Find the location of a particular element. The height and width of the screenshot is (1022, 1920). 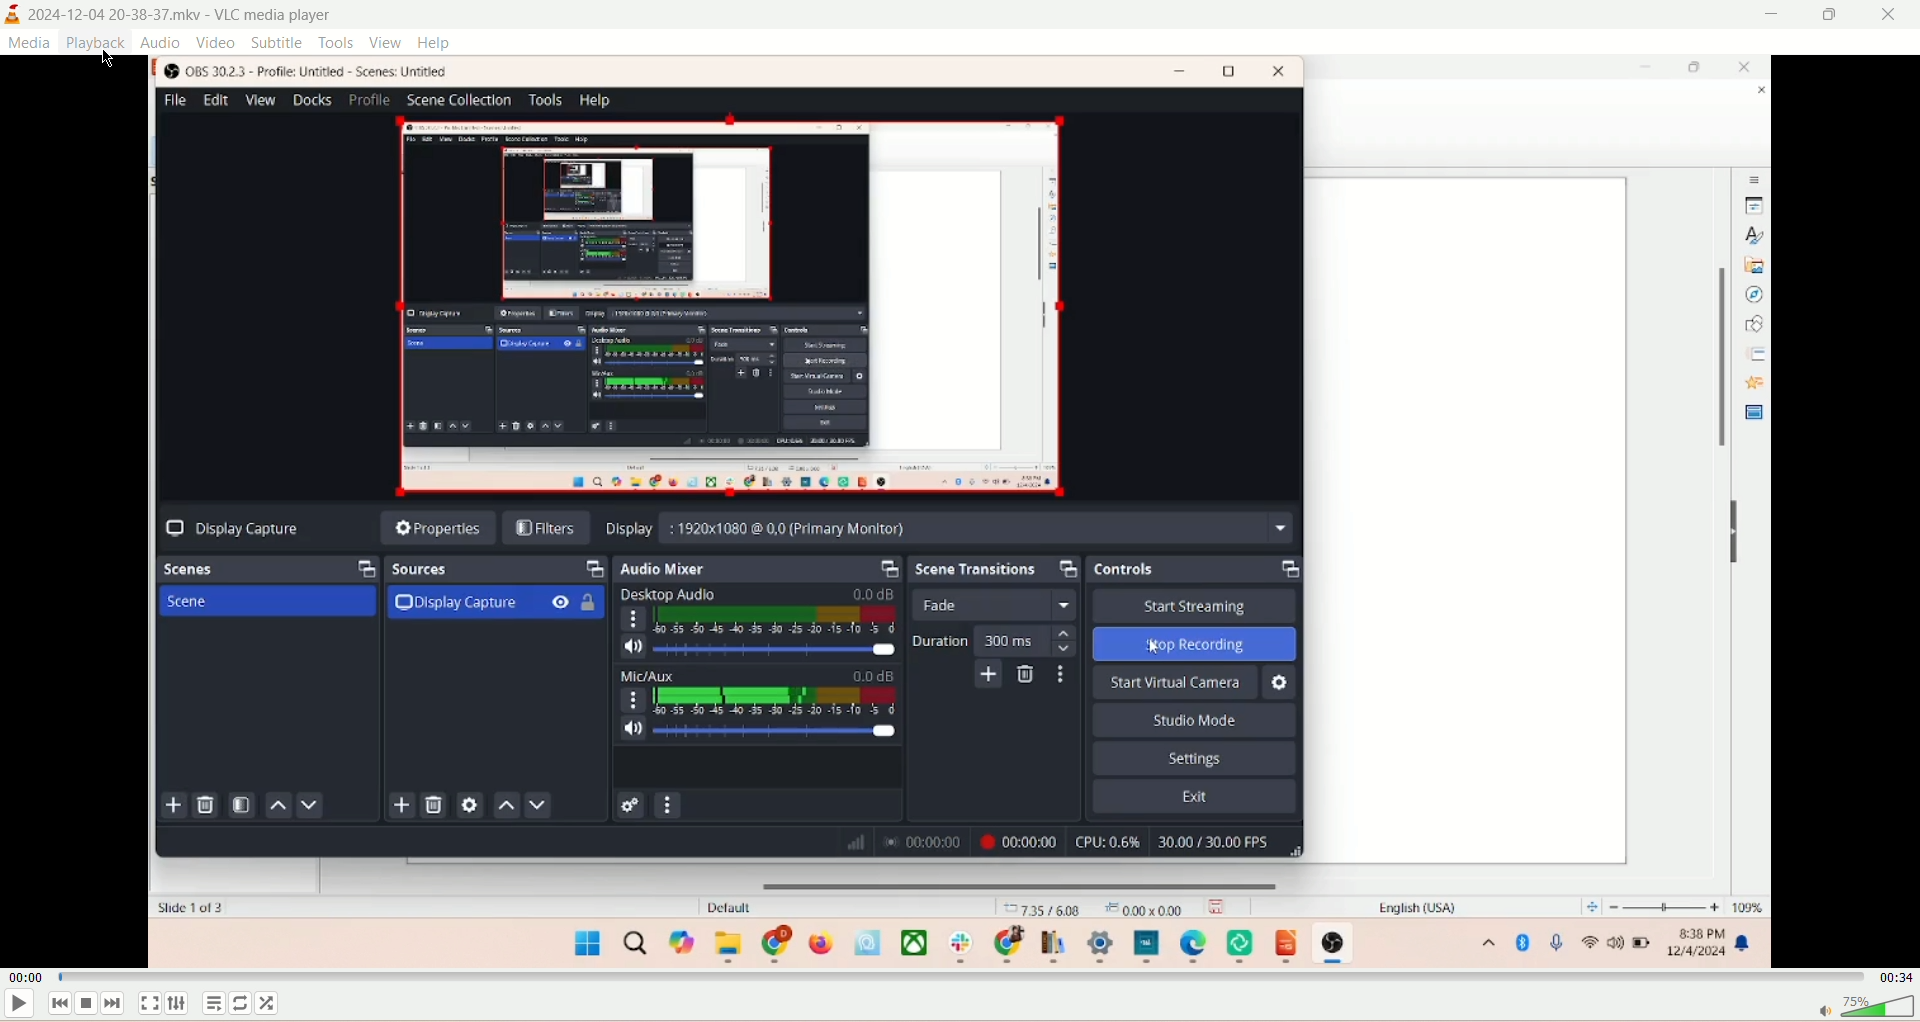

main screen is located at coordinates (960, 511).